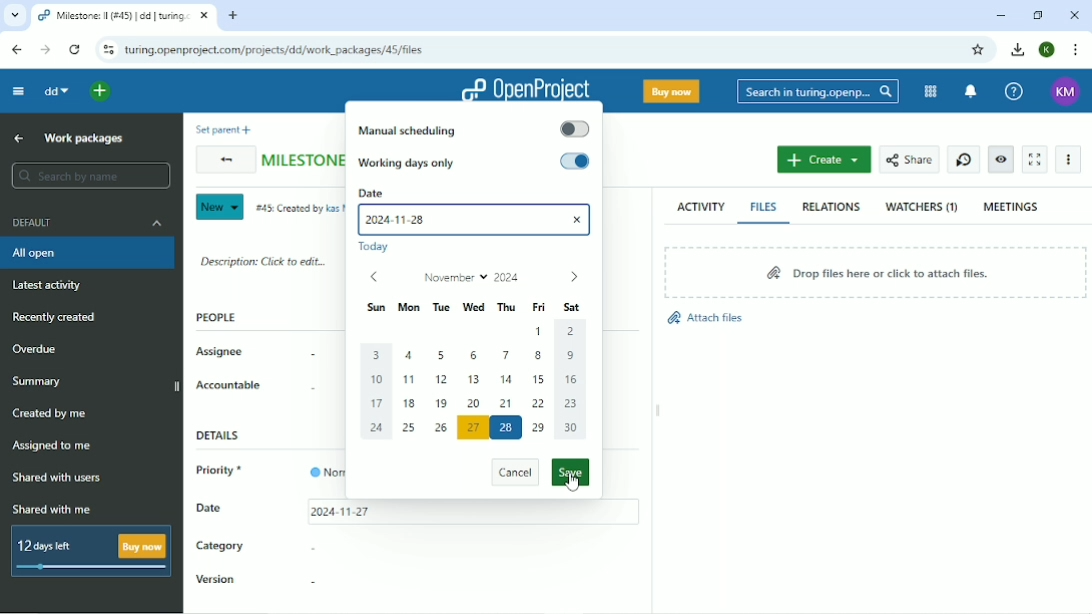 This screenshot has height=614, width=1092. I want to click on Assignee, so click(221, 352).